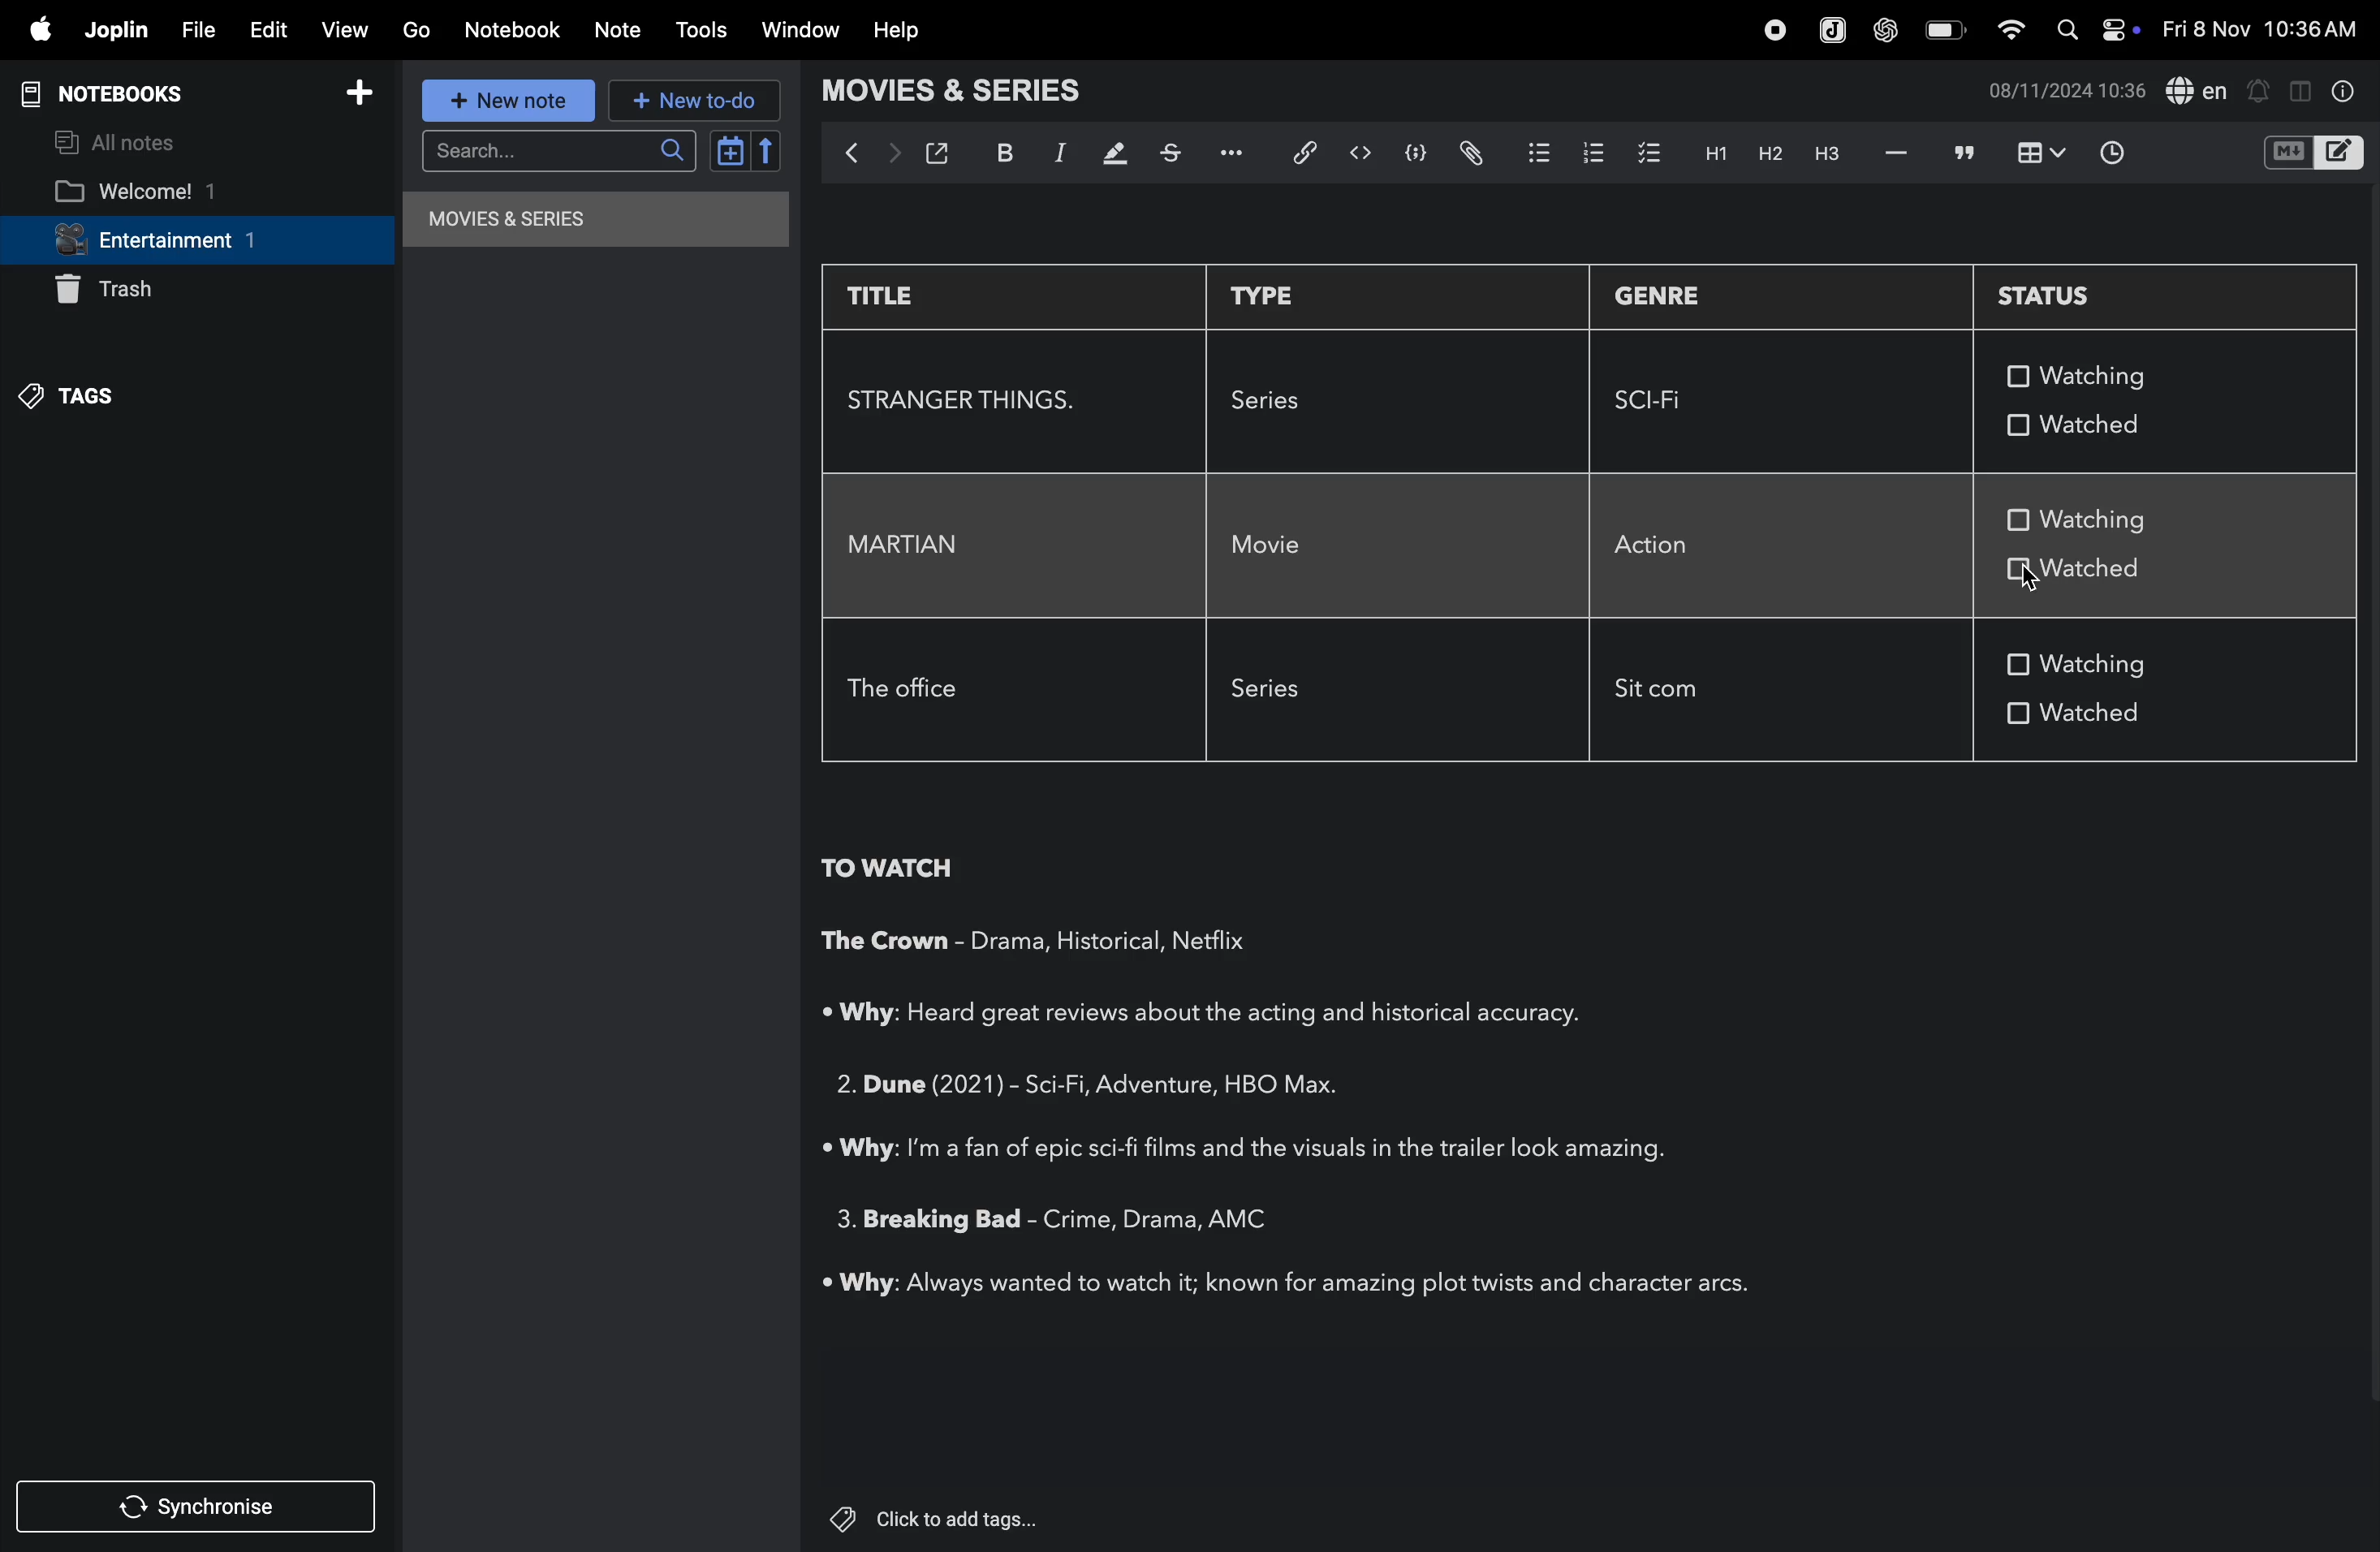 The height and width of the screenshot is (1552, 2380). Describe the element at coordinates (503, 98) in the screenshot. I see `new note` at that location.